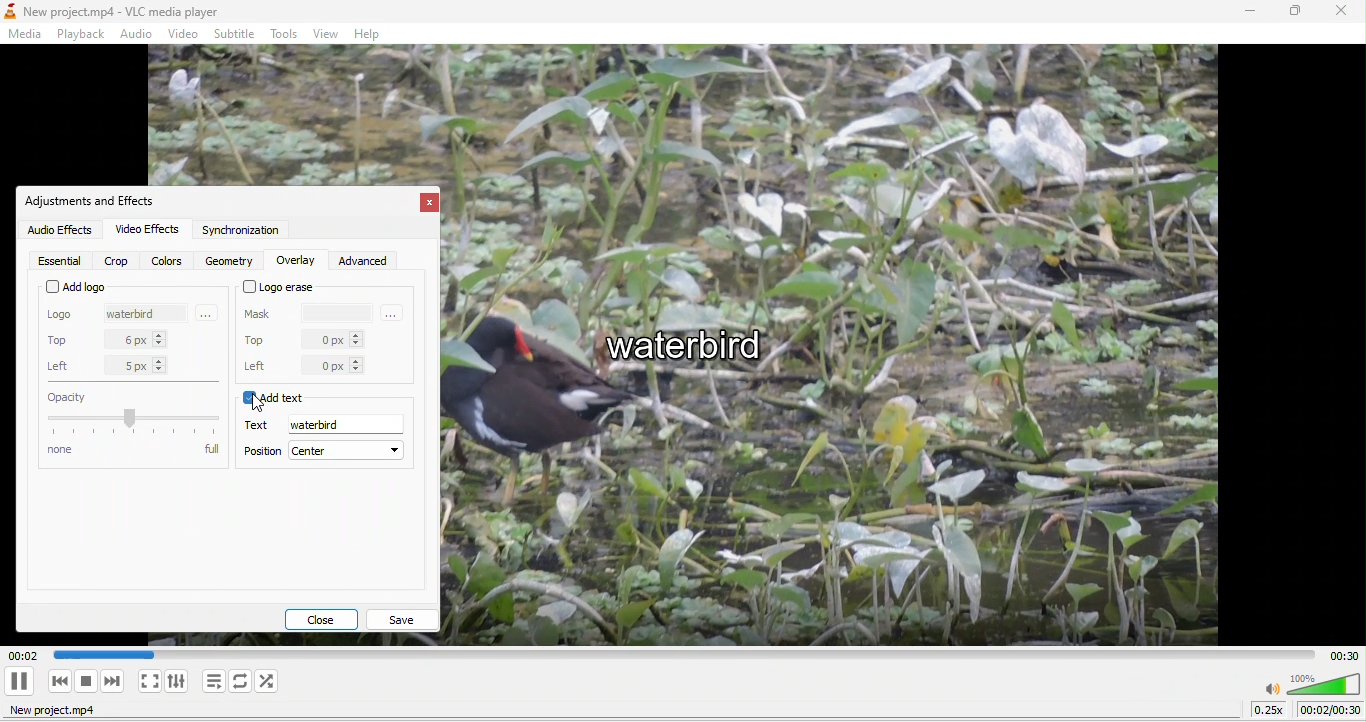 The width and height of the screenshot is (1366, 722). I want to click on  6 px, so click(146, 338).